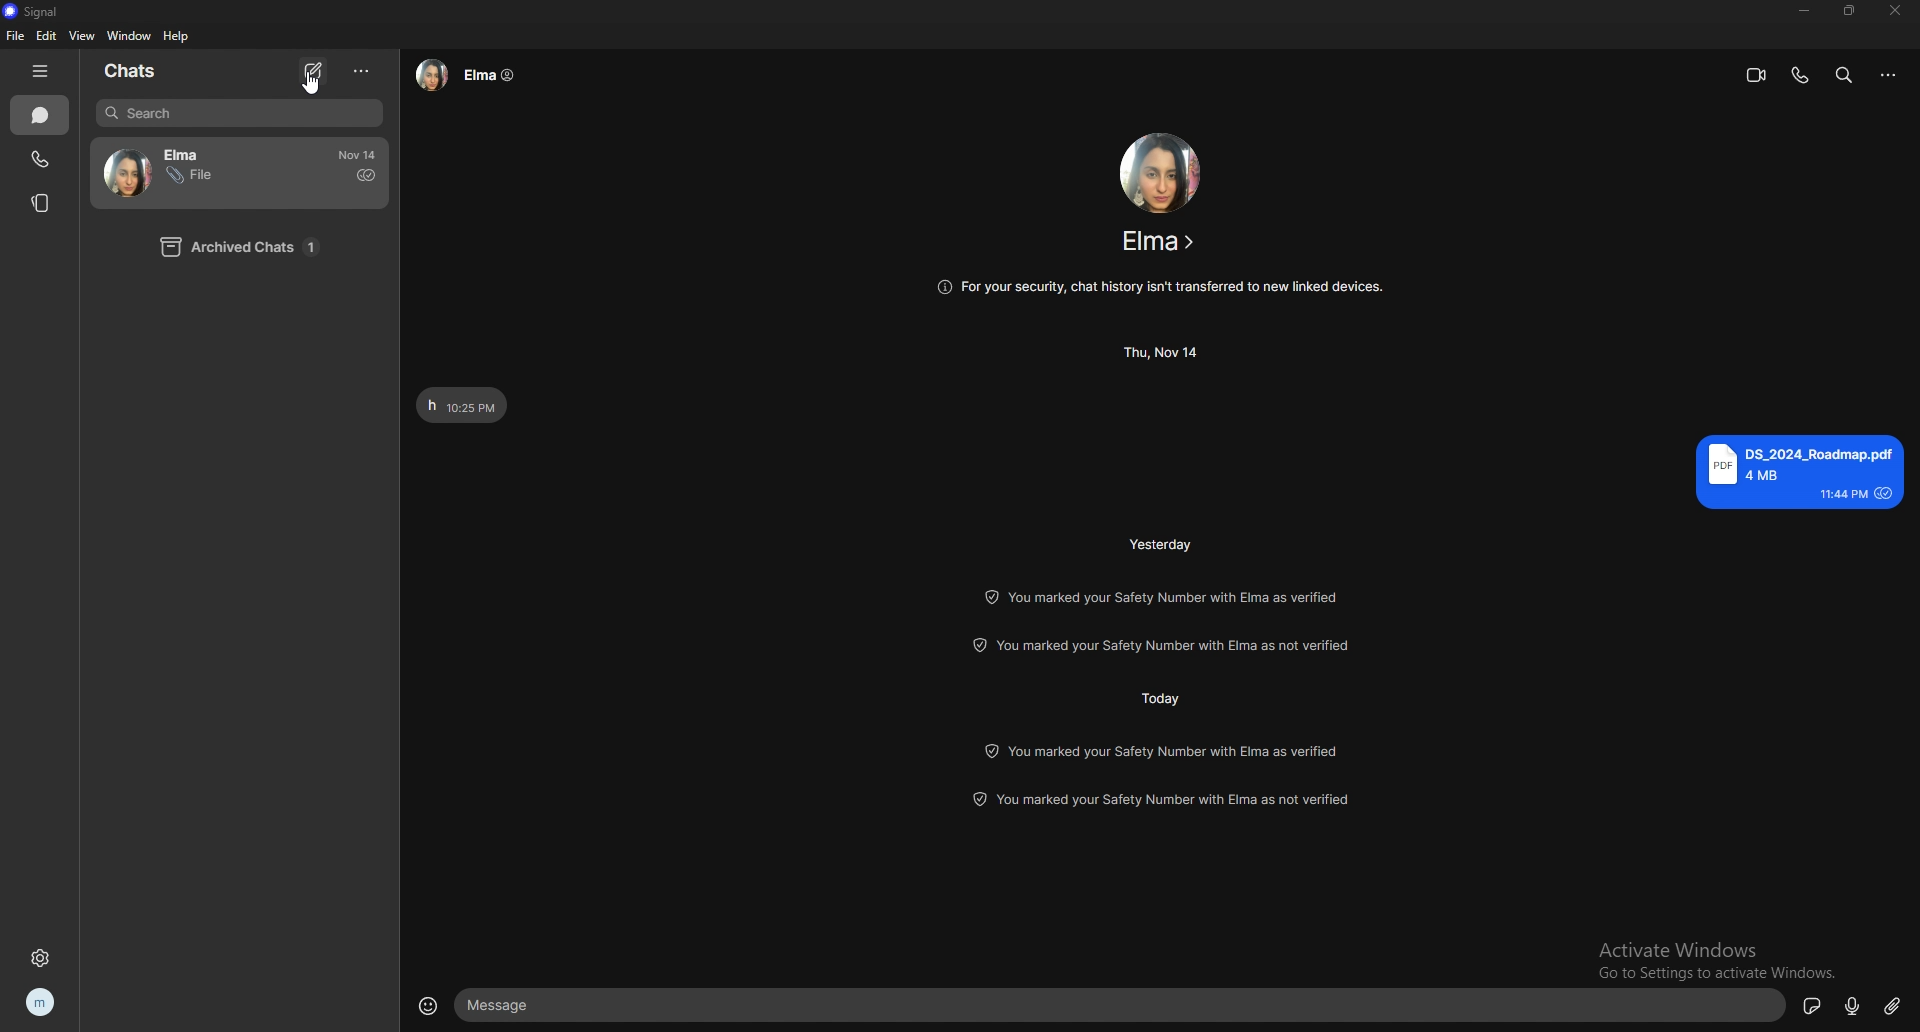 Image resolution: width=1920 pixels, height=1032 pixels. I want to click on search, so click(240, 114).